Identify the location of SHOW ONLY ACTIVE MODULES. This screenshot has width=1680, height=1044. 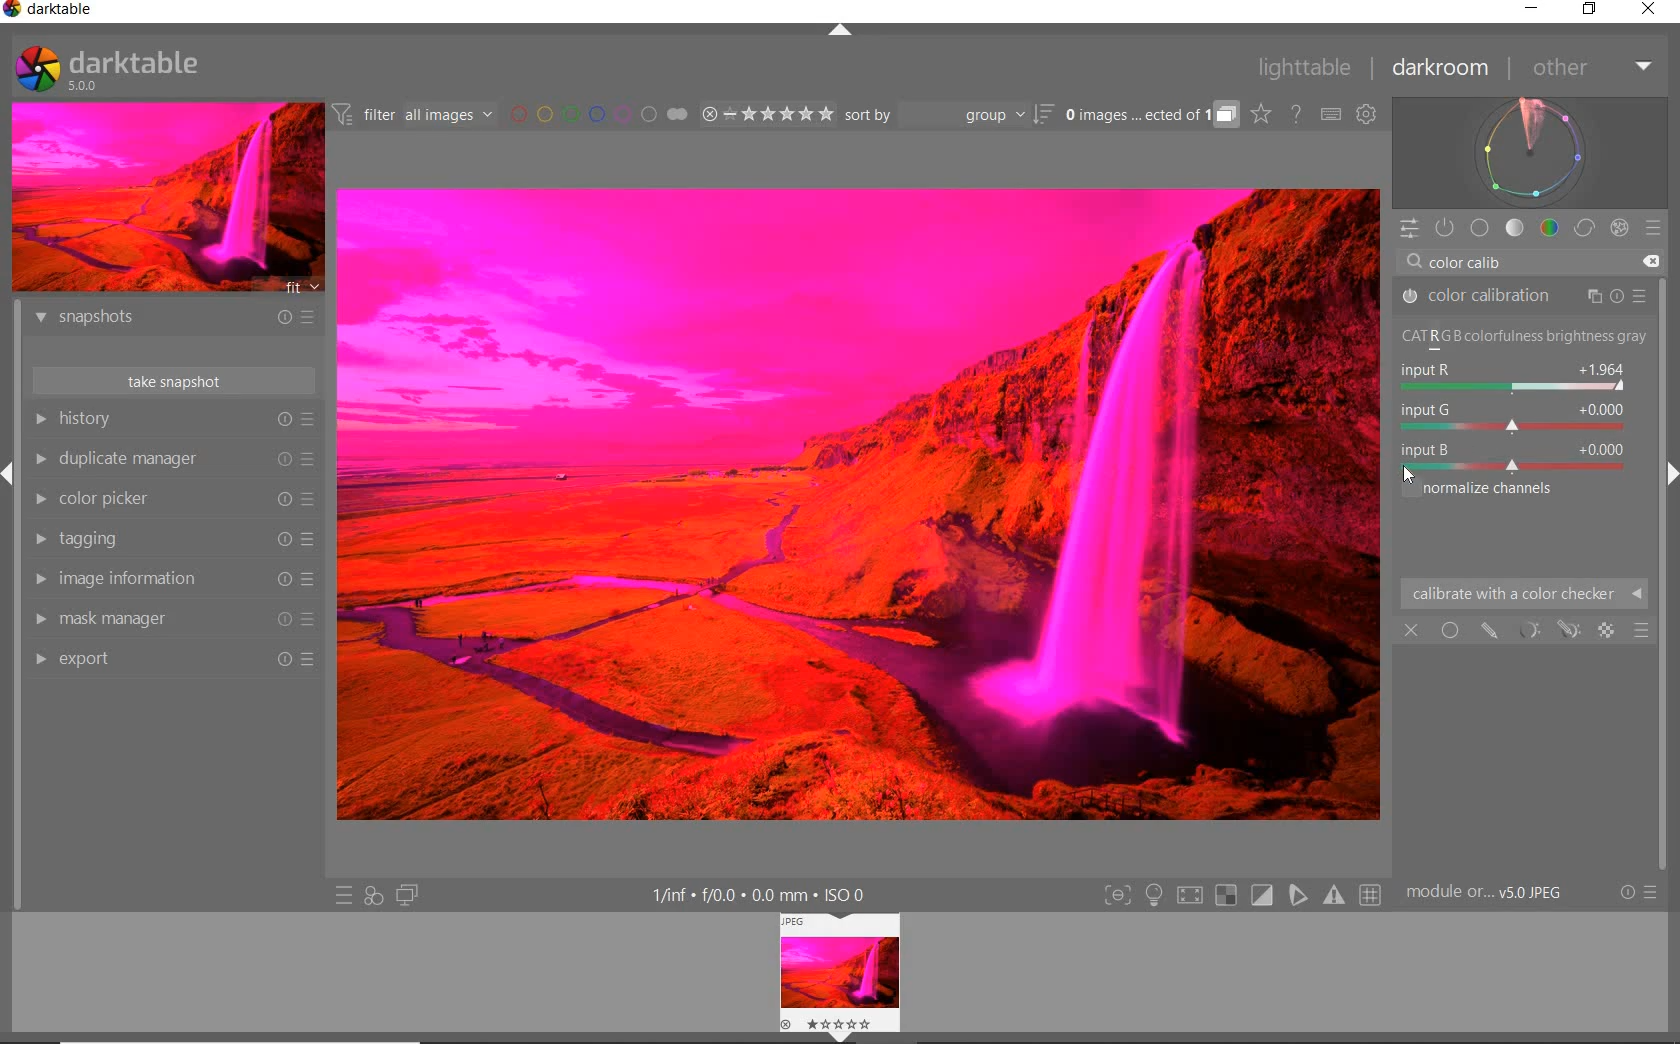
(1446, 229).